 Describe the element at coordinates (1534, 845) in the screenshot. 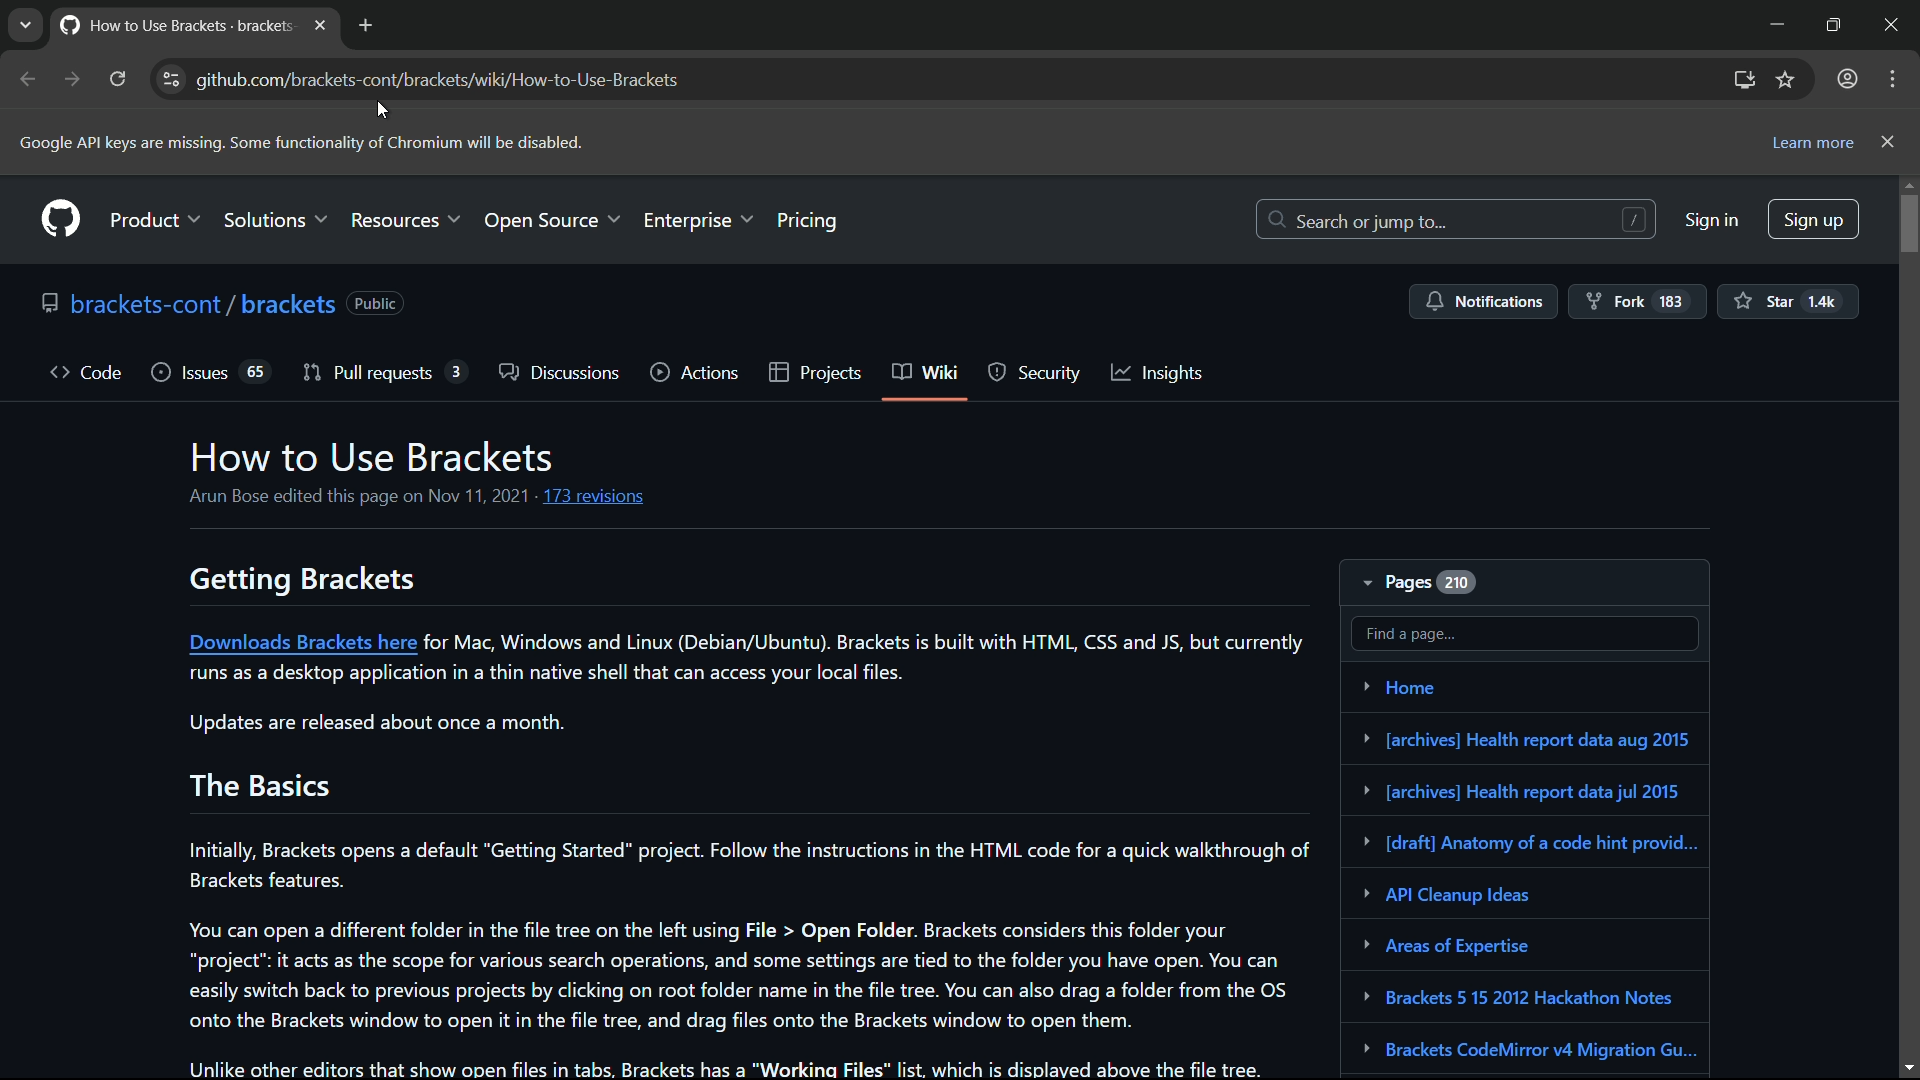

I see `[draft] Anatomy of a code hint provid...` at that location.